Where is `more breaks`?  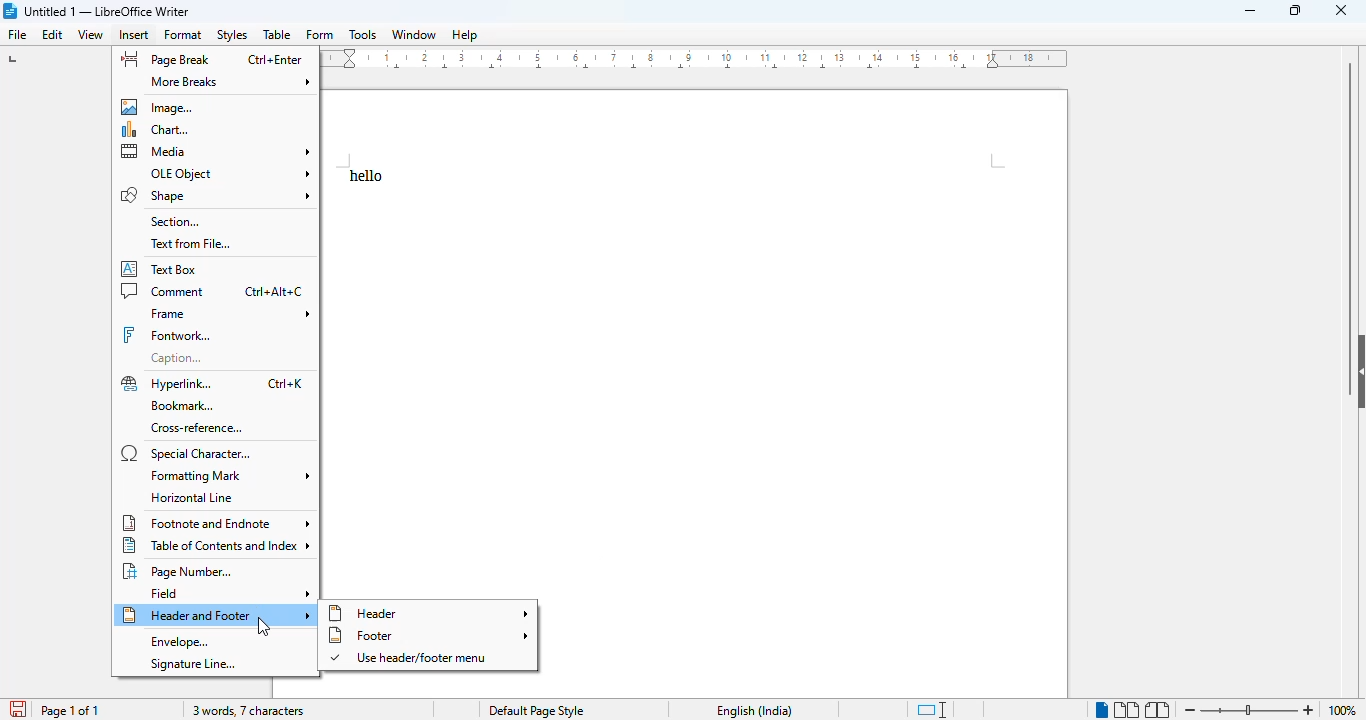
more breaks is located at coordinates (225, 82).